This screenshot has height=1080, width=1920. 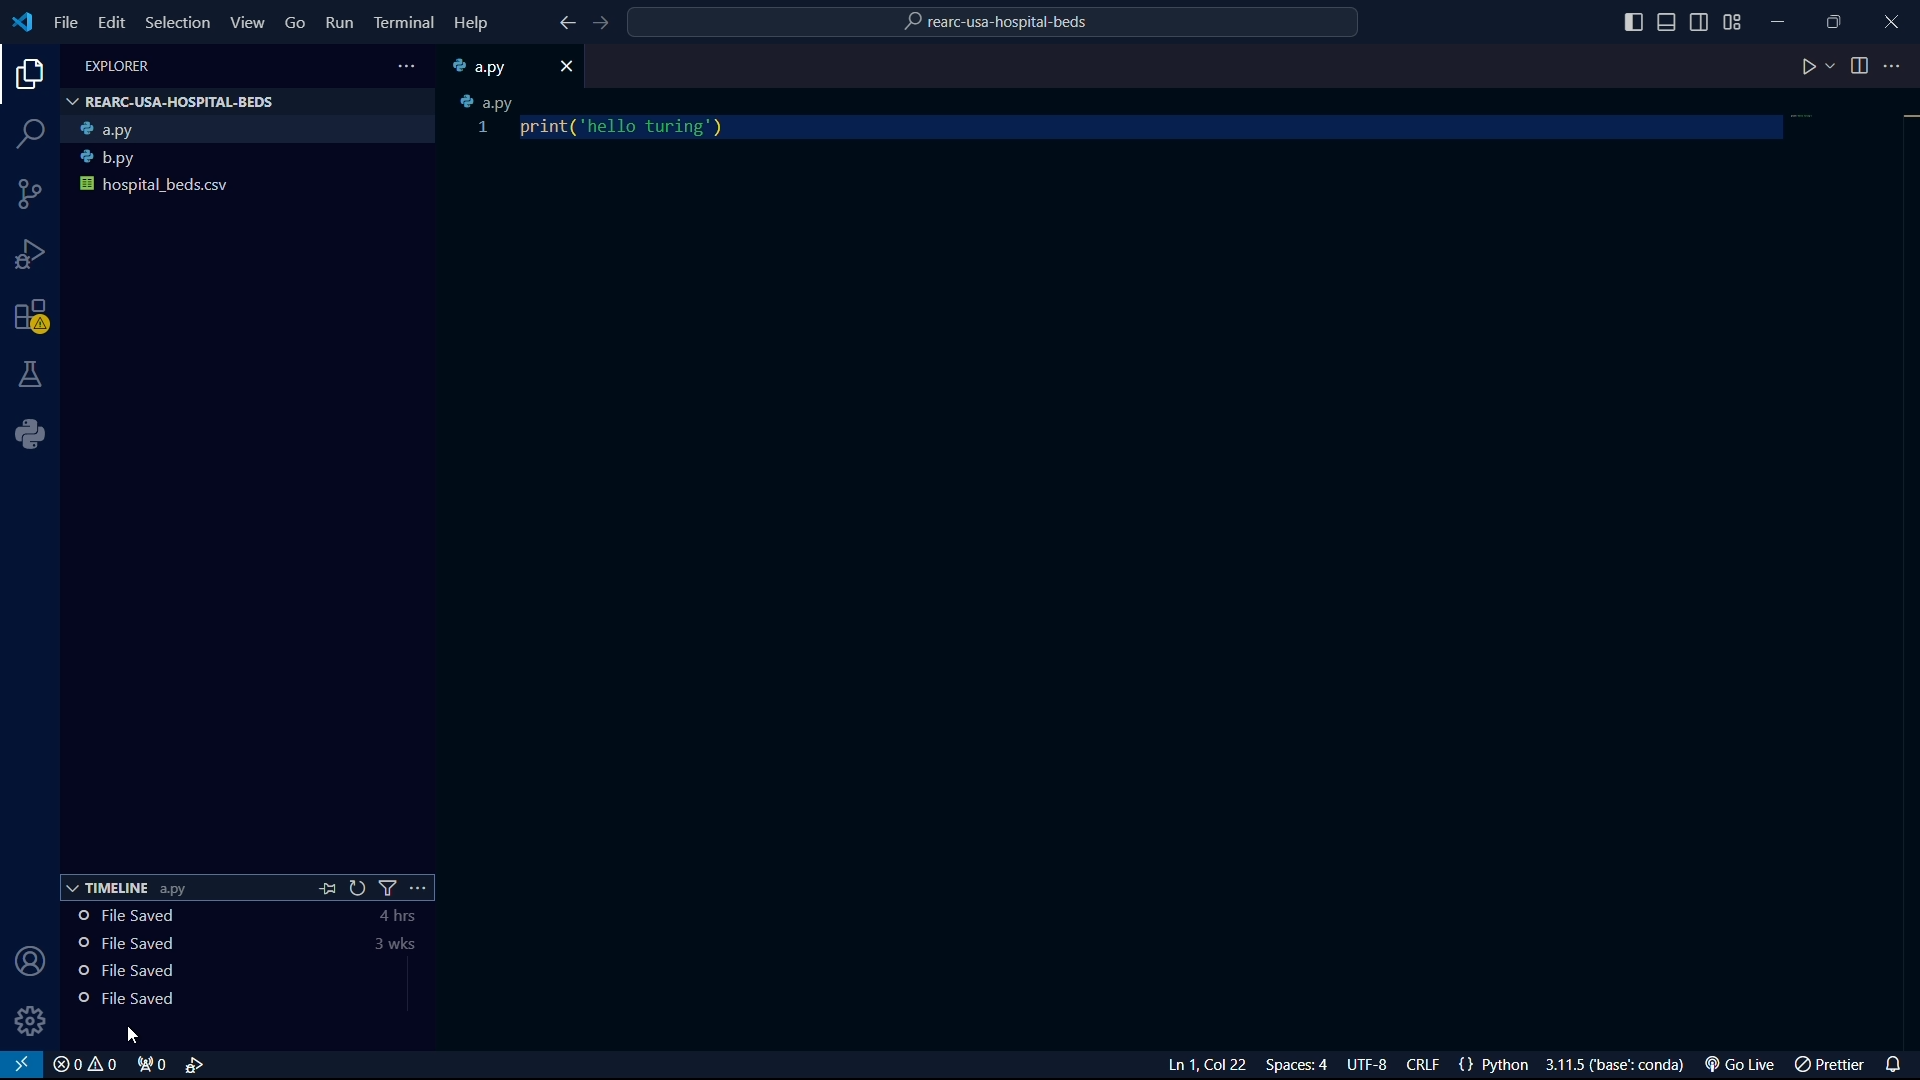 What do you see at coordinates (1891, 19) in the screenshot?
I see `close app` at bounding box center [1891, 19].